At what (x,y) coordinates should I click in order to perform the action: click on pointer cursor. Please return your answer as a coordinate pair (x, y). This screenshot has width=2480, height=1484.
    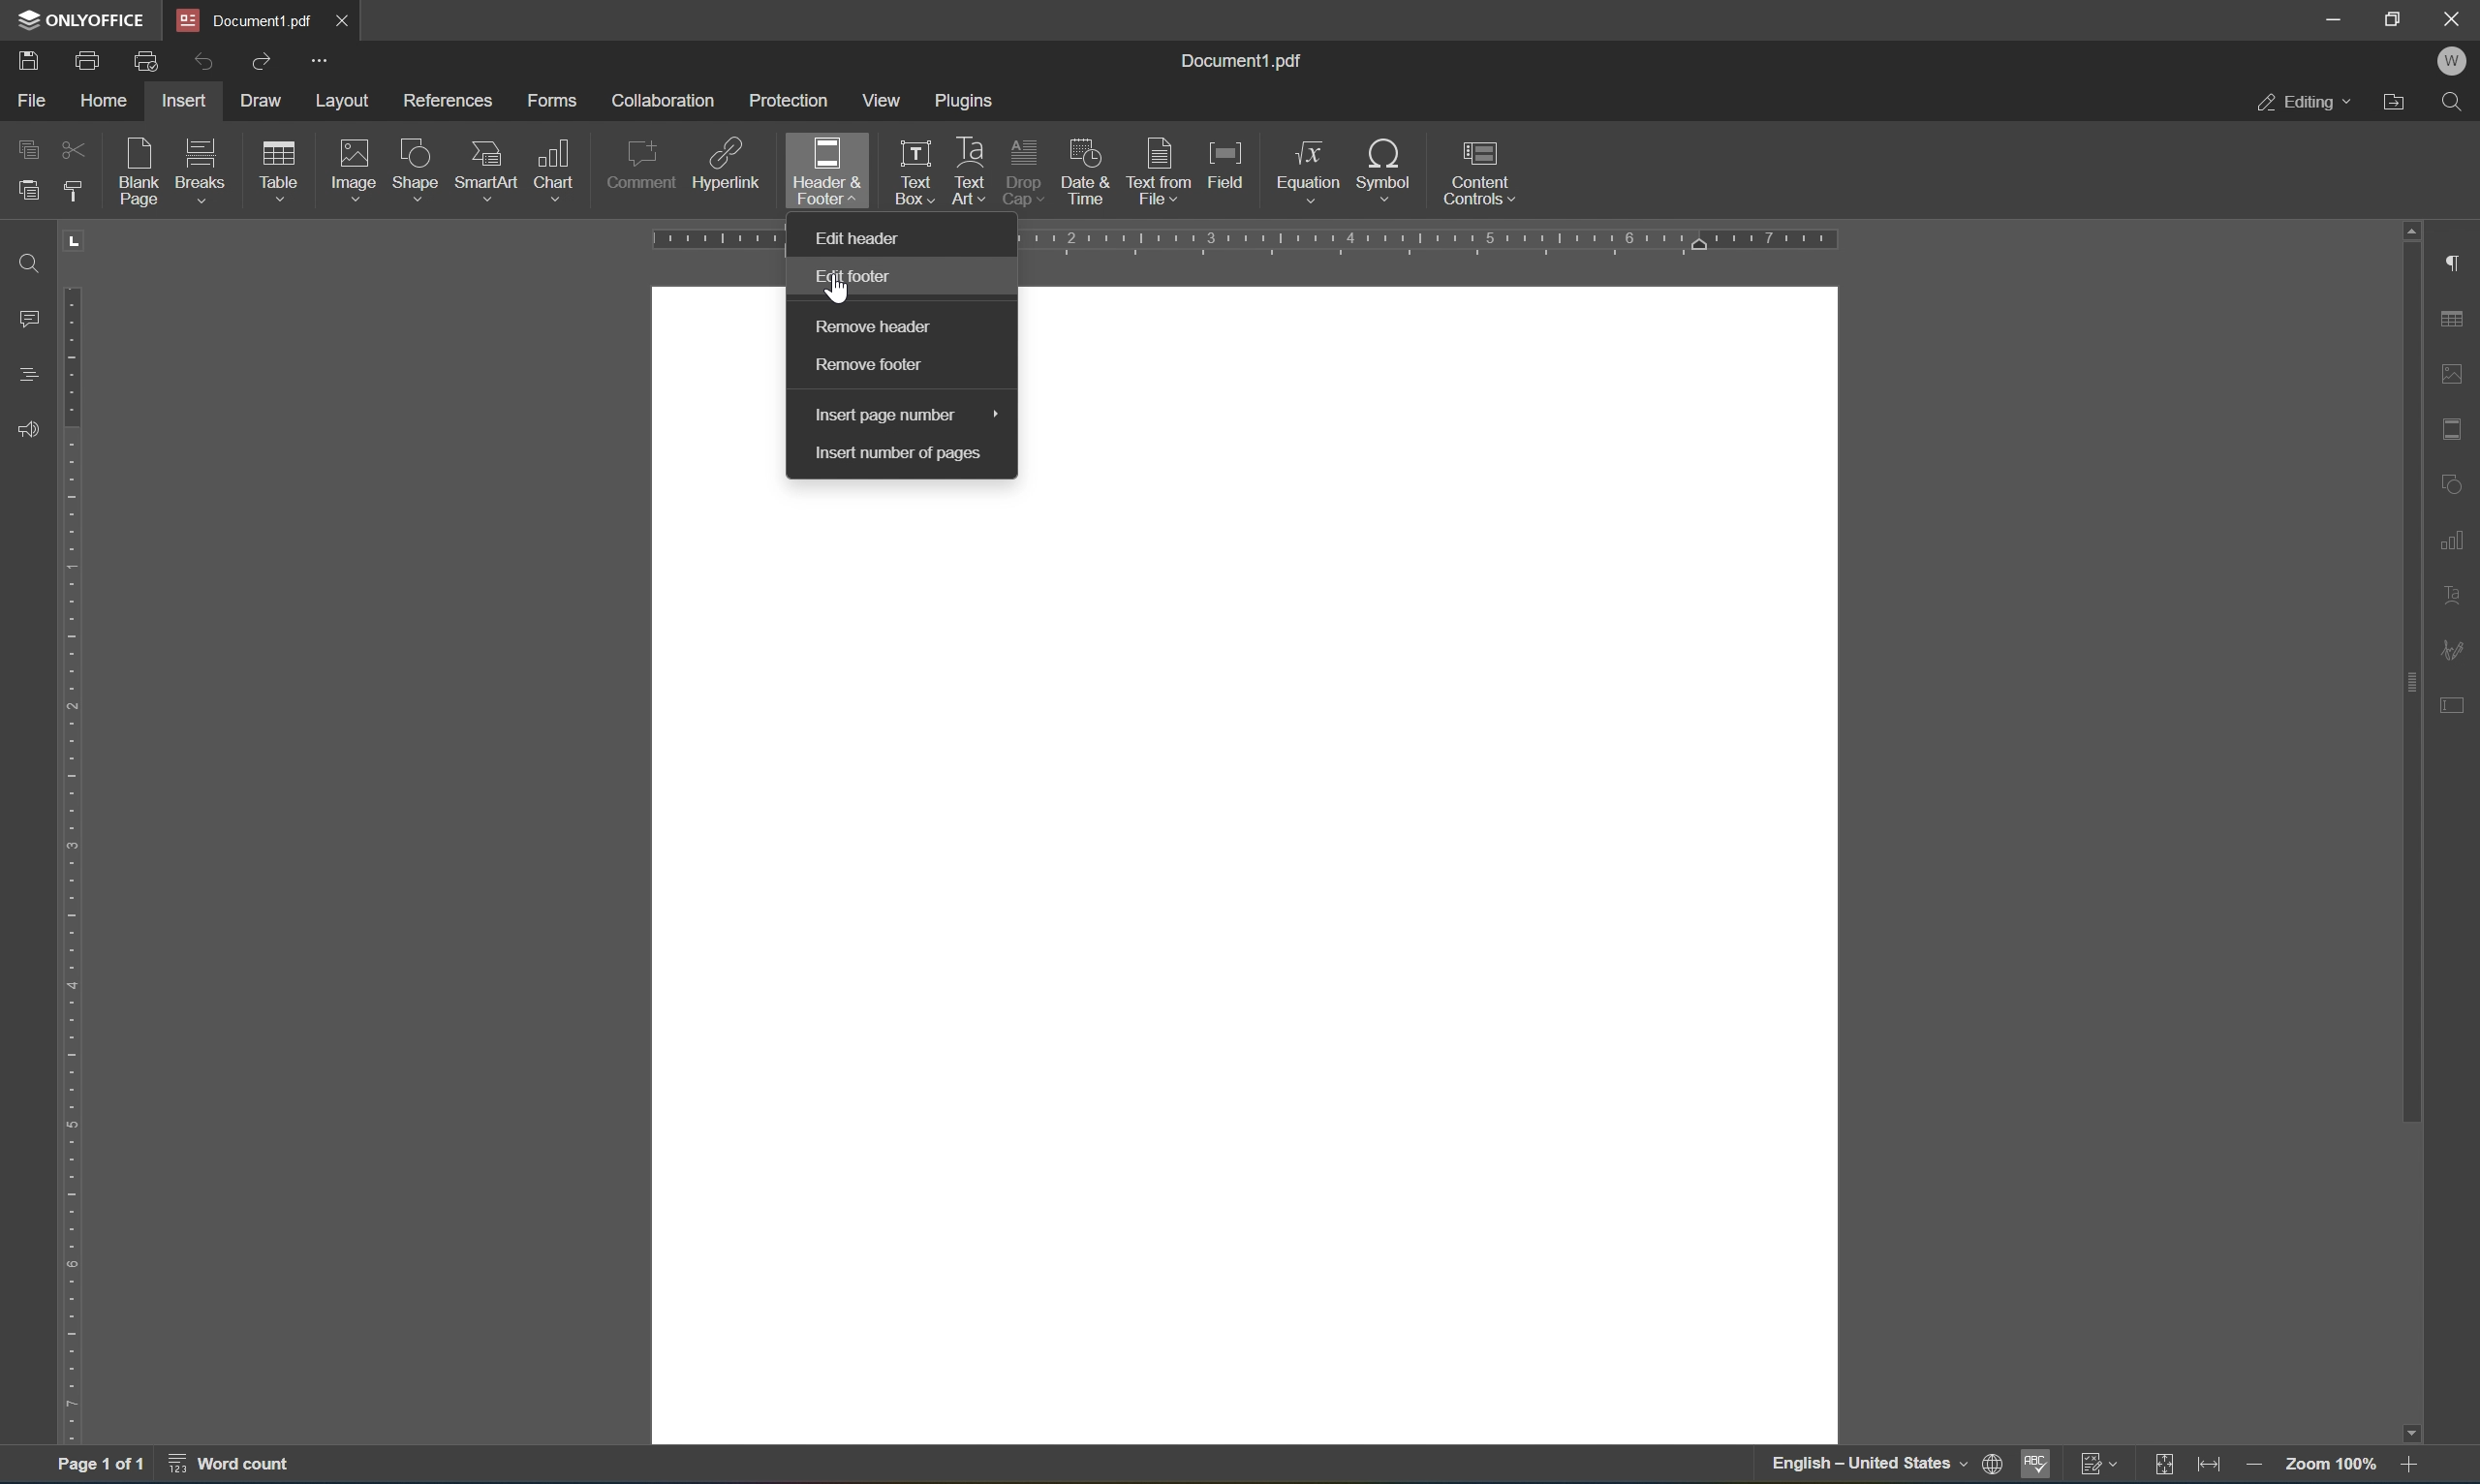
    Looking at the image, I should click on (844, 295).